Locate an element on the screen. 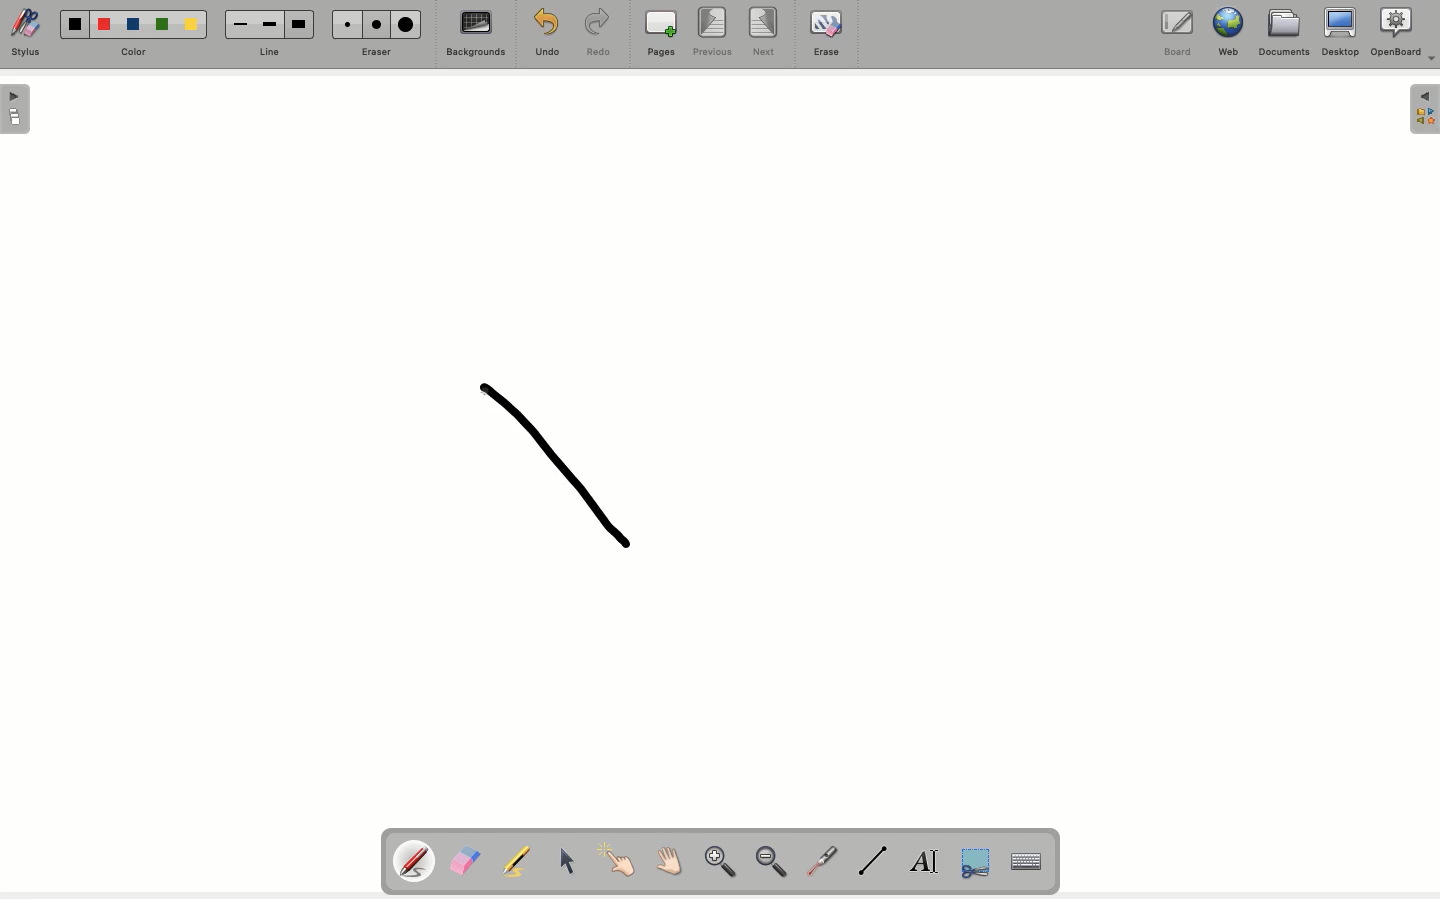  Zoom out is located at coordinates (777, 864).